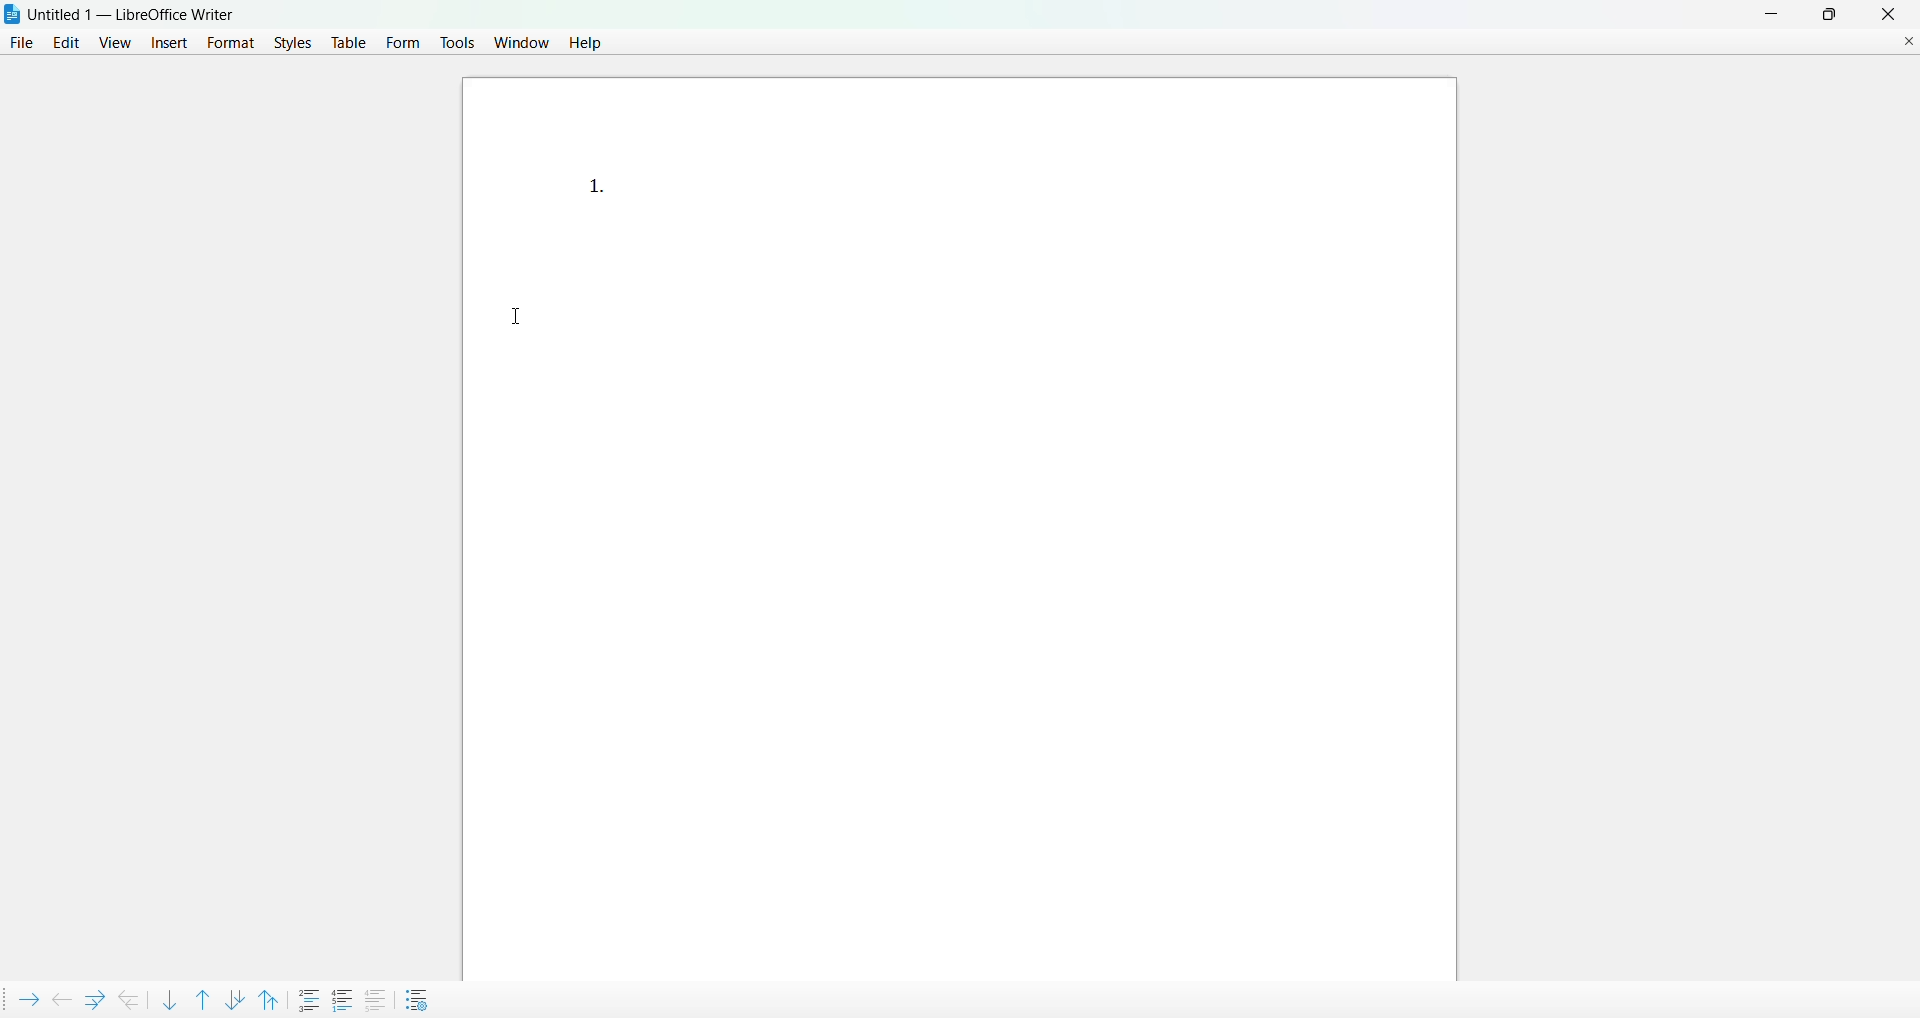 Image resolution: width=1920 pixels, height=1018 pixels. What do you see at coordinates (594, 183) in the screenshot?
I see `list point 1` at bounding box center [594, 183].